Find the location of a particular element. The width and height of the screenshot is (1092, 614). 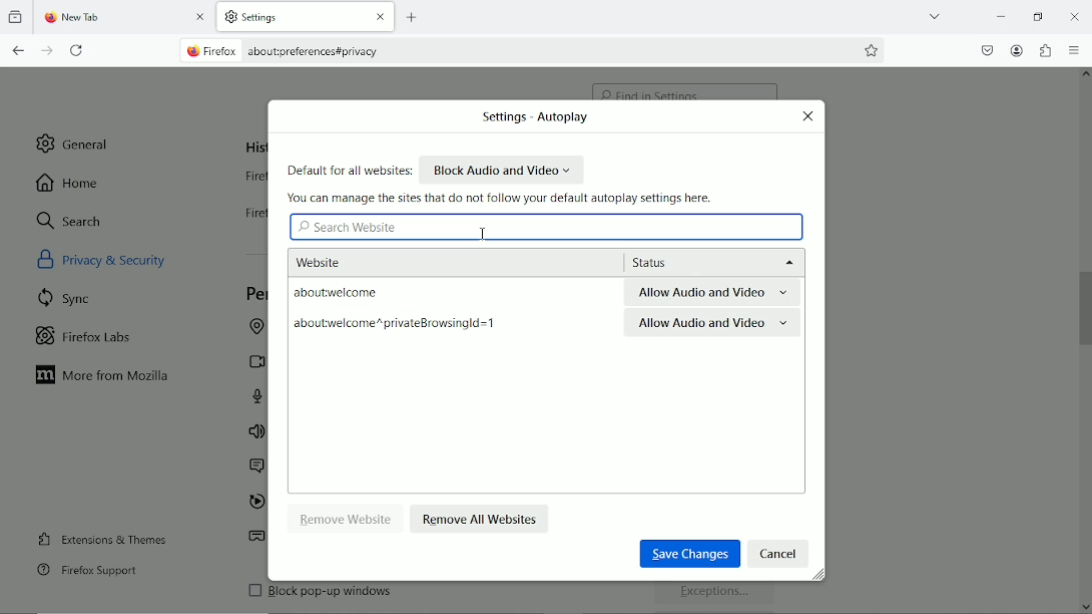

save changes is located at coordinates (687, 552).